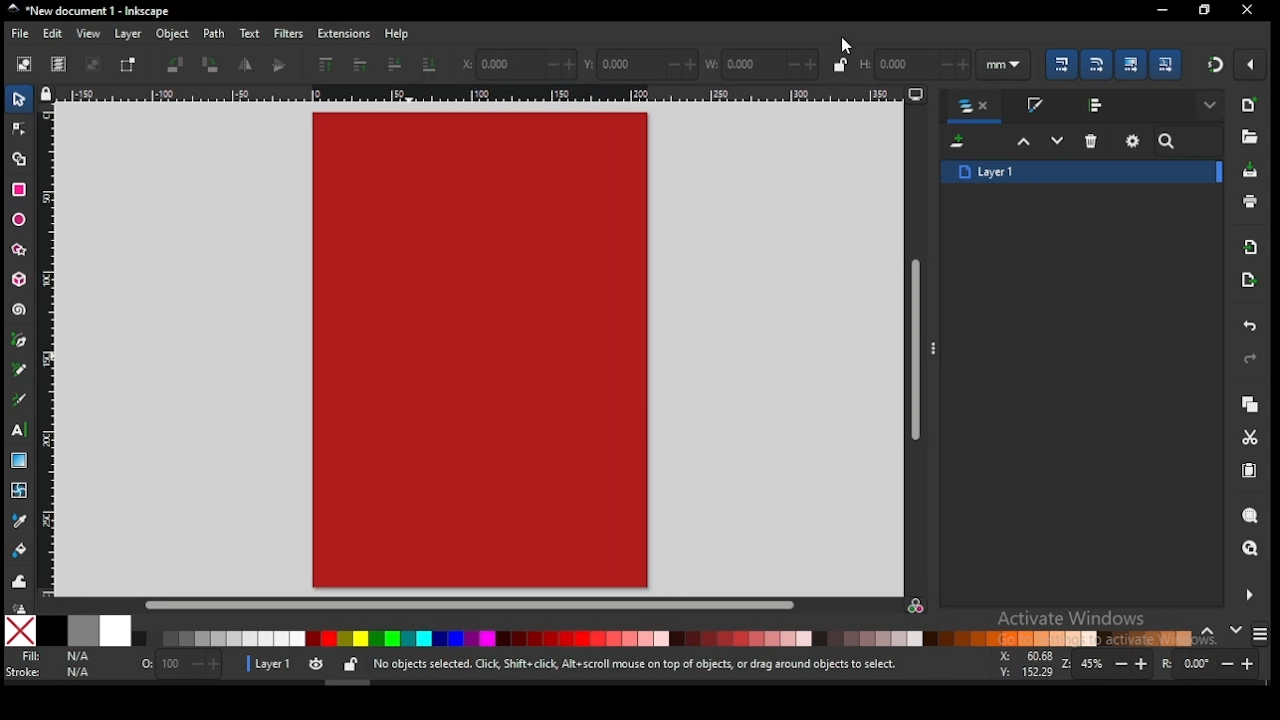 This screenshot has width=1280, height=720. I want to click on deselect, so click(90, 65).